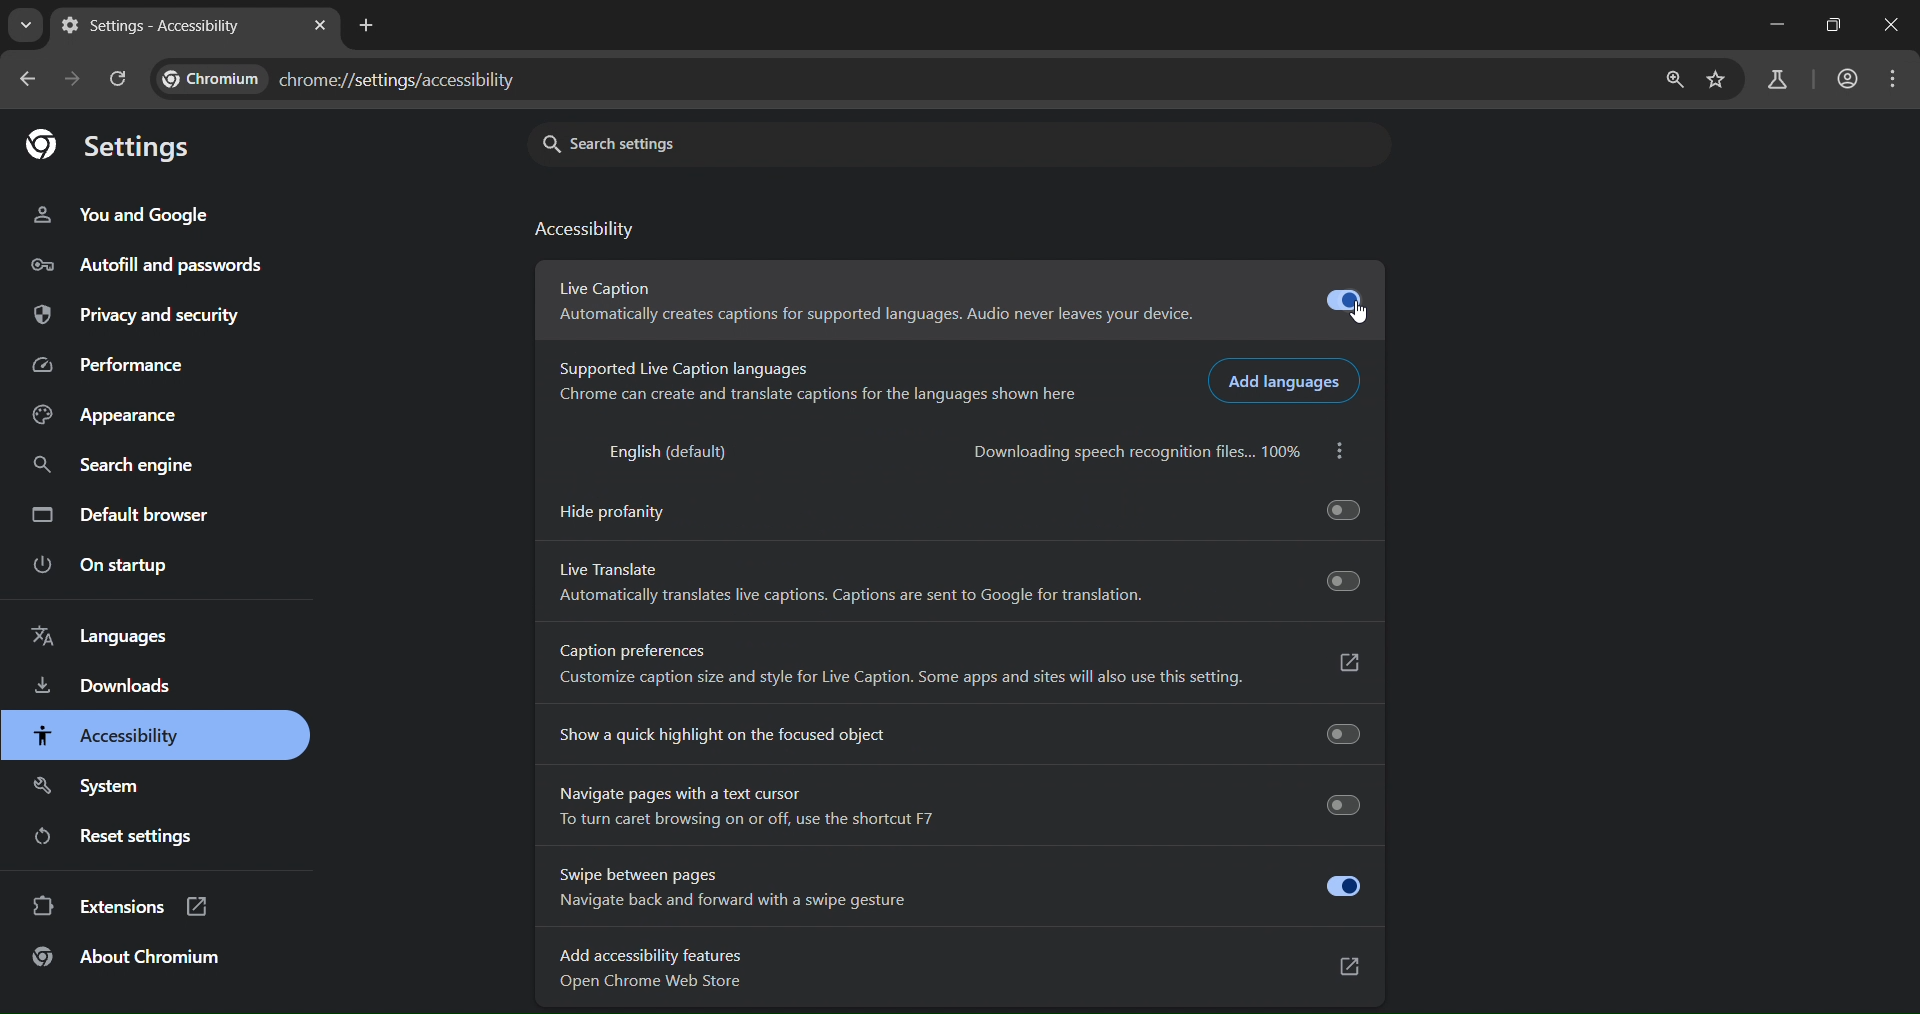 The width and height of the screenshot is (1920, 1014). What do you see at coordinates (118, 516) in the screenshot?
I see `default browser` at bounding box center [118, 516].